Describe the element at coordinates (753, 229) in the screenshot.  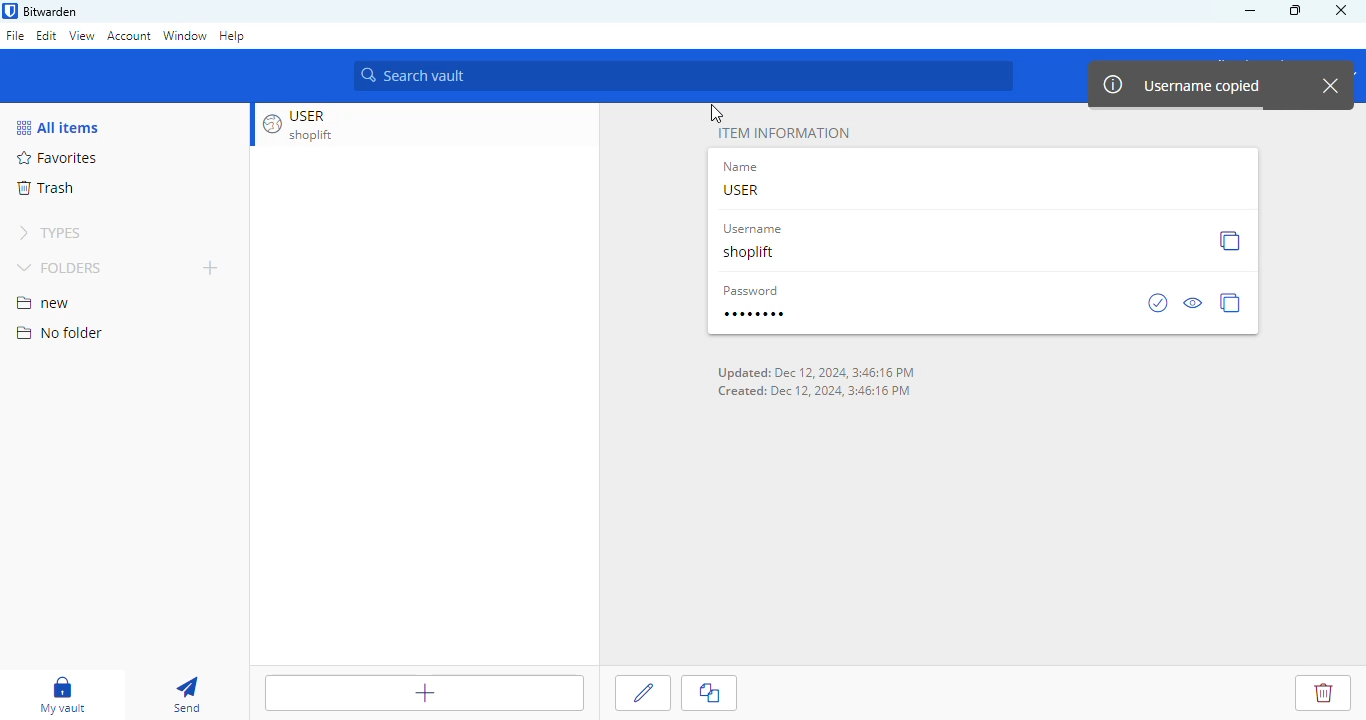
I see `username` at that location.